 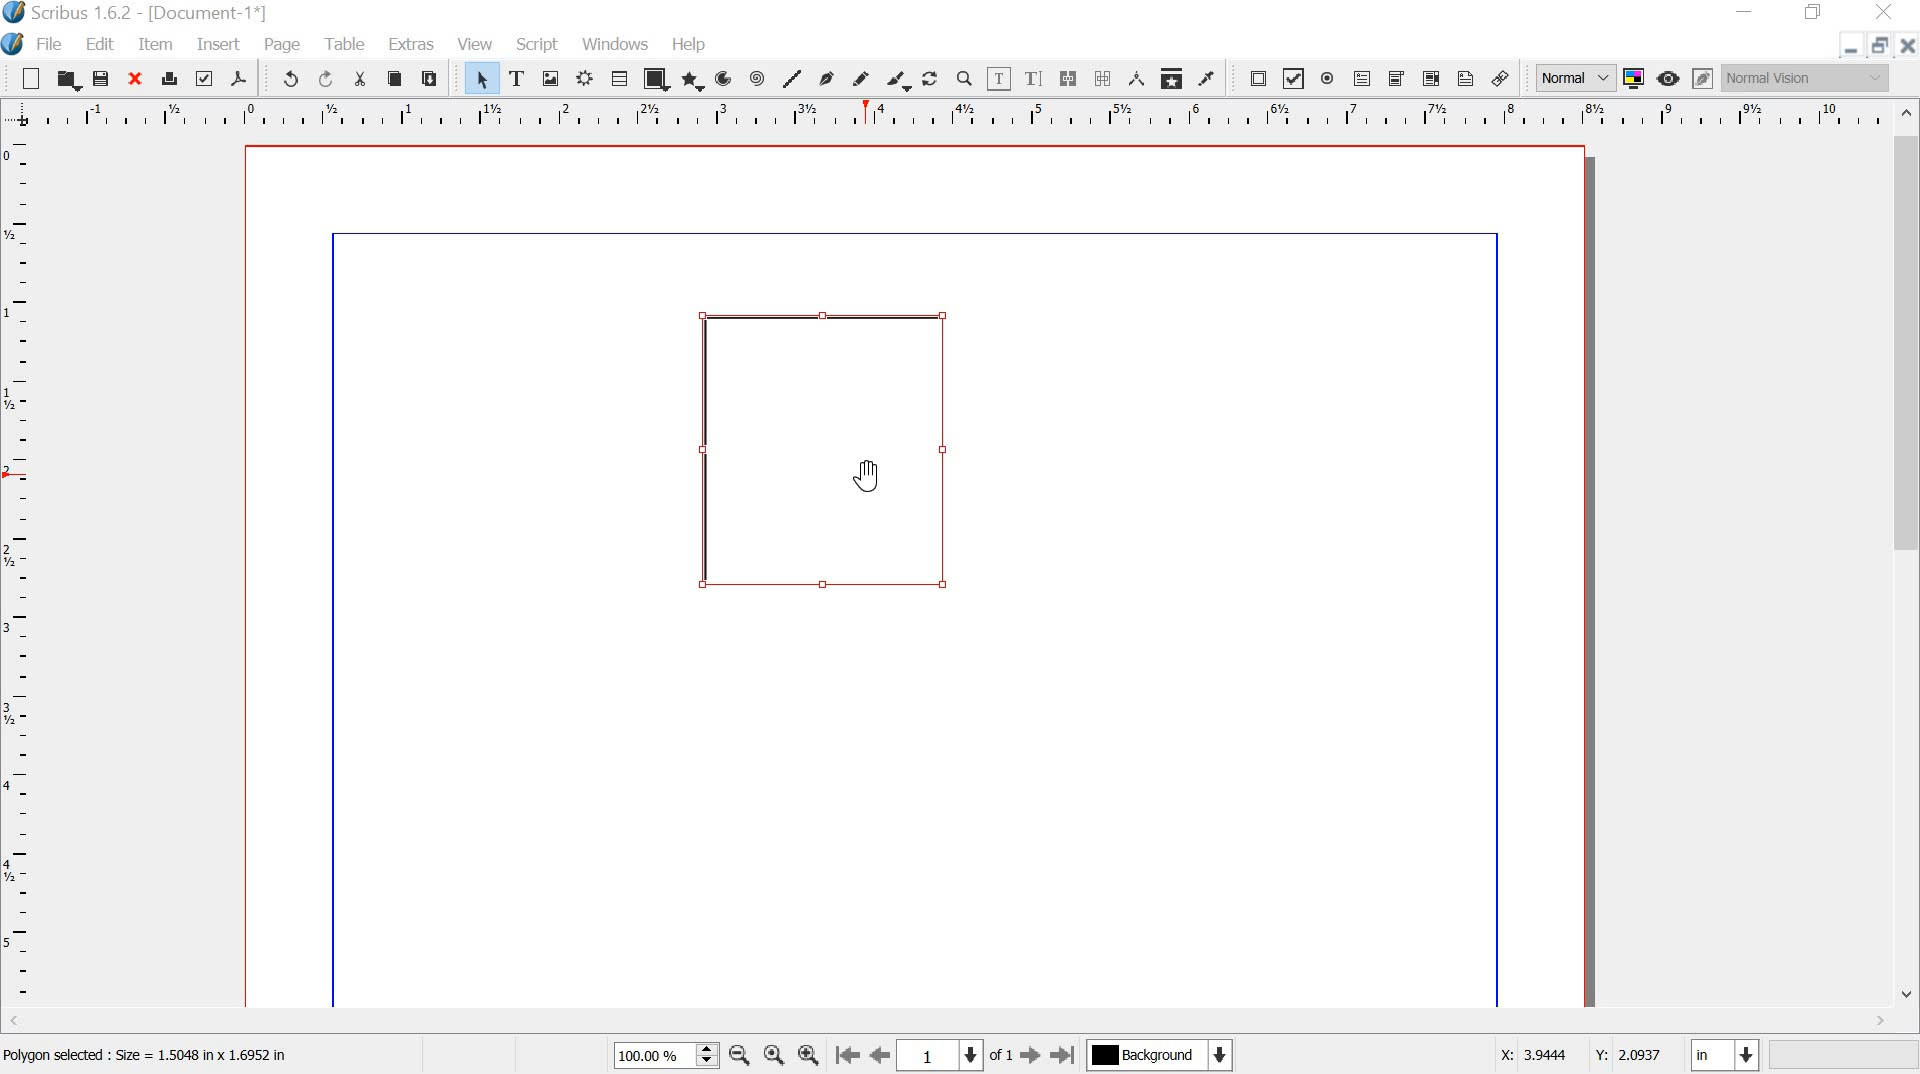 What do you see at coordinates (1670, 78) in the screenshot?
I see `preview mode` at bounding box center [1670, 78].